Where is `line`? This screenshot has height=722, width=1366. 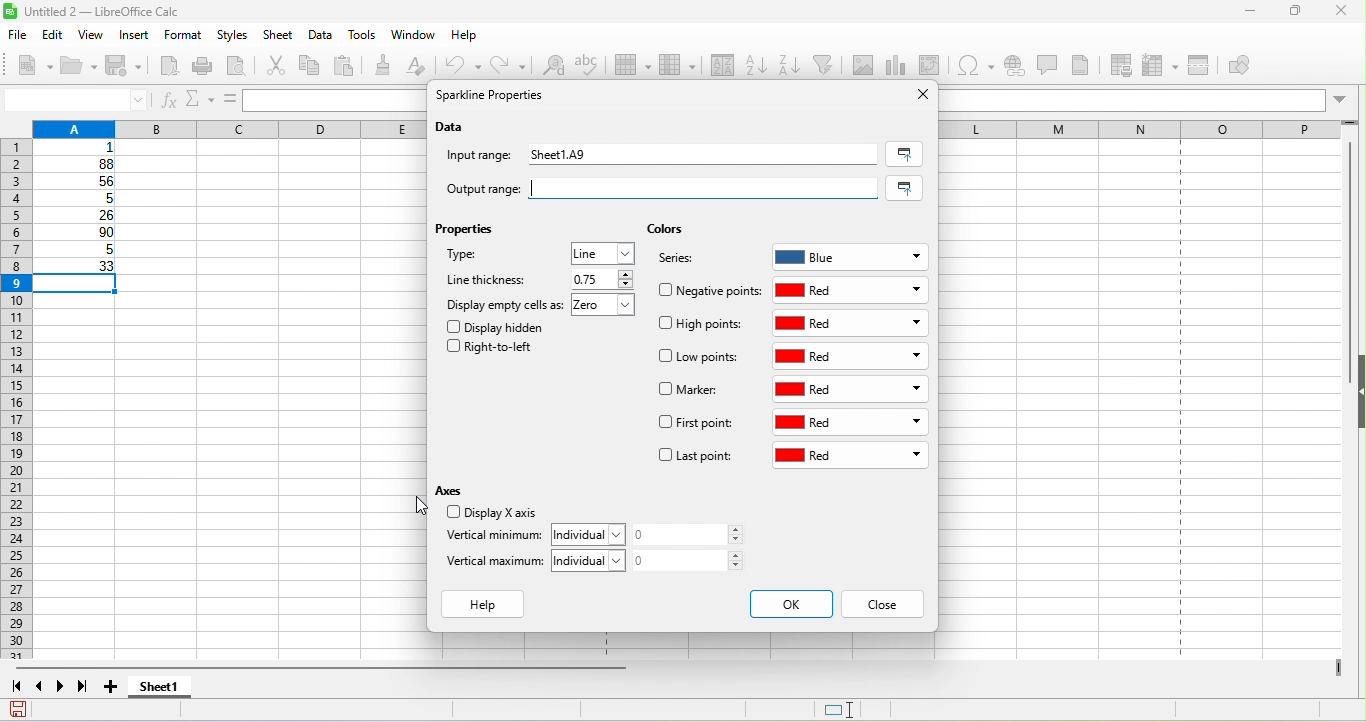
line is located at coordinates (604, 253).